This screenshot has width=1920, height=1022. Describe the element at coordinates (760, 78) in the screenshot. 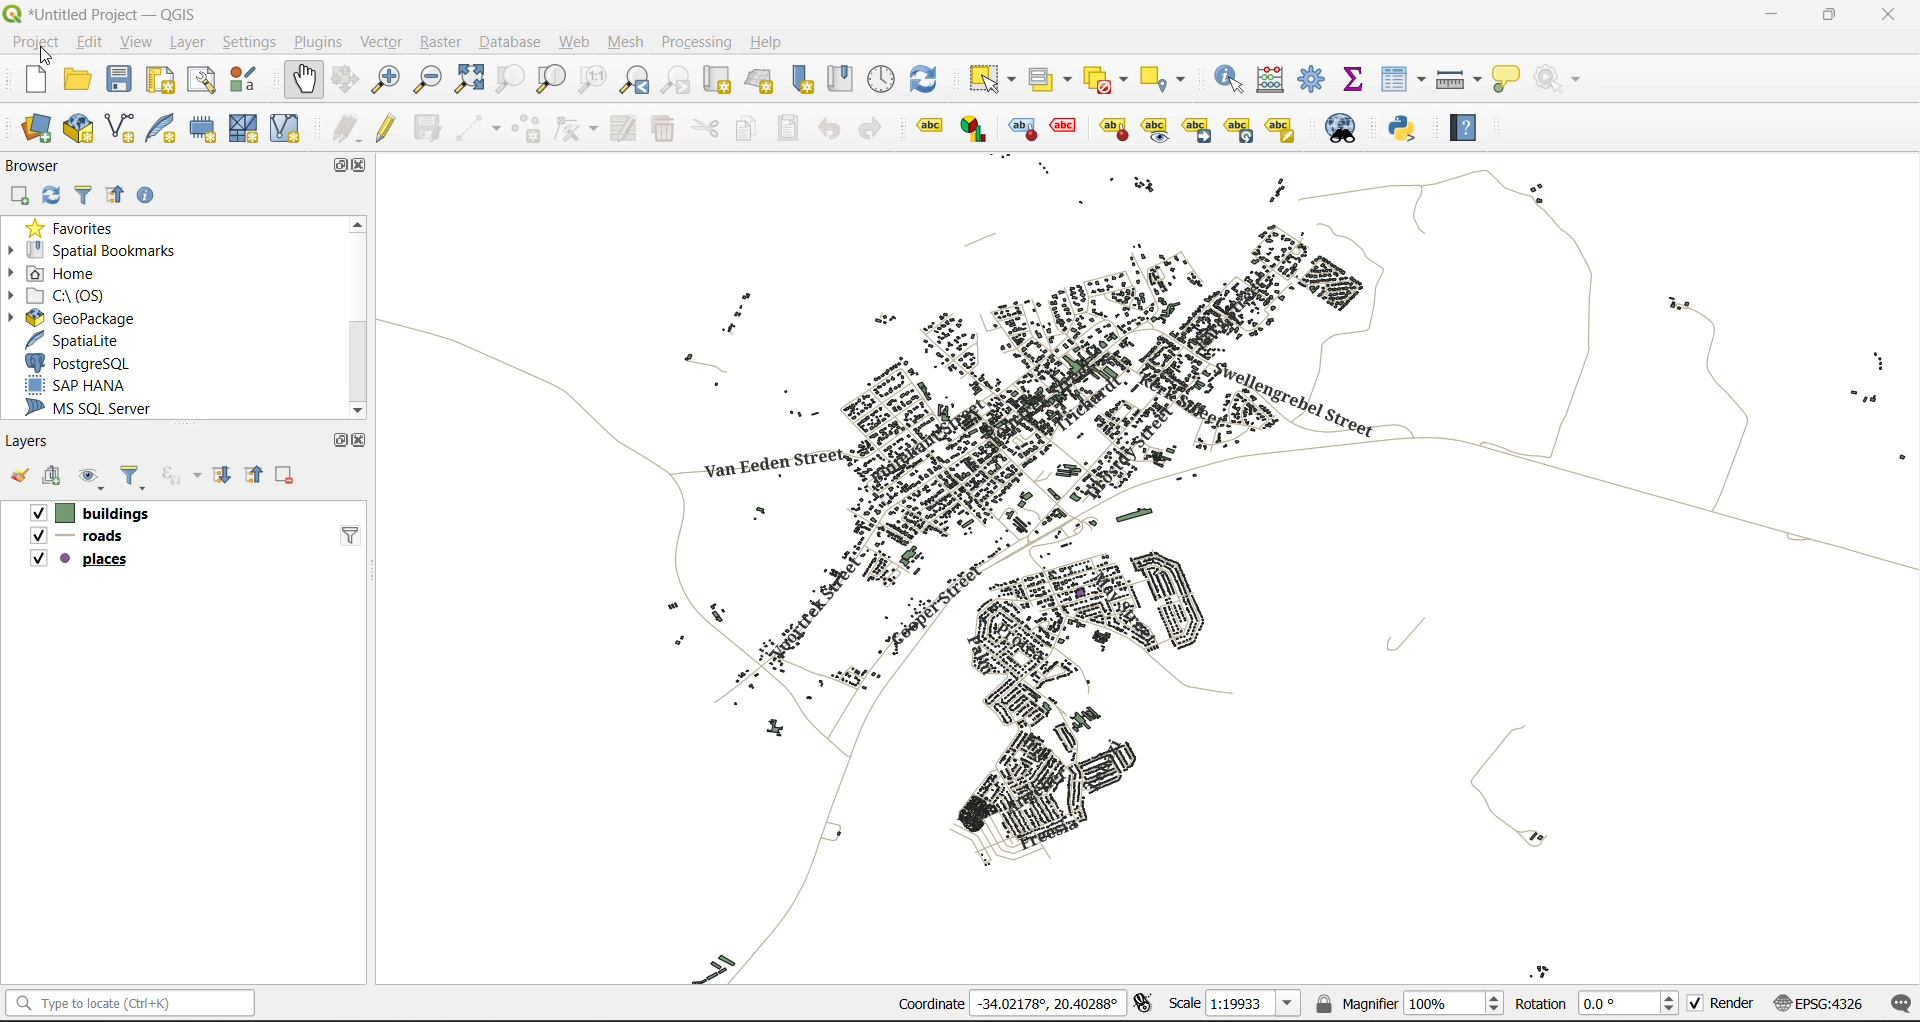

I see `new 3d map view` at that location.